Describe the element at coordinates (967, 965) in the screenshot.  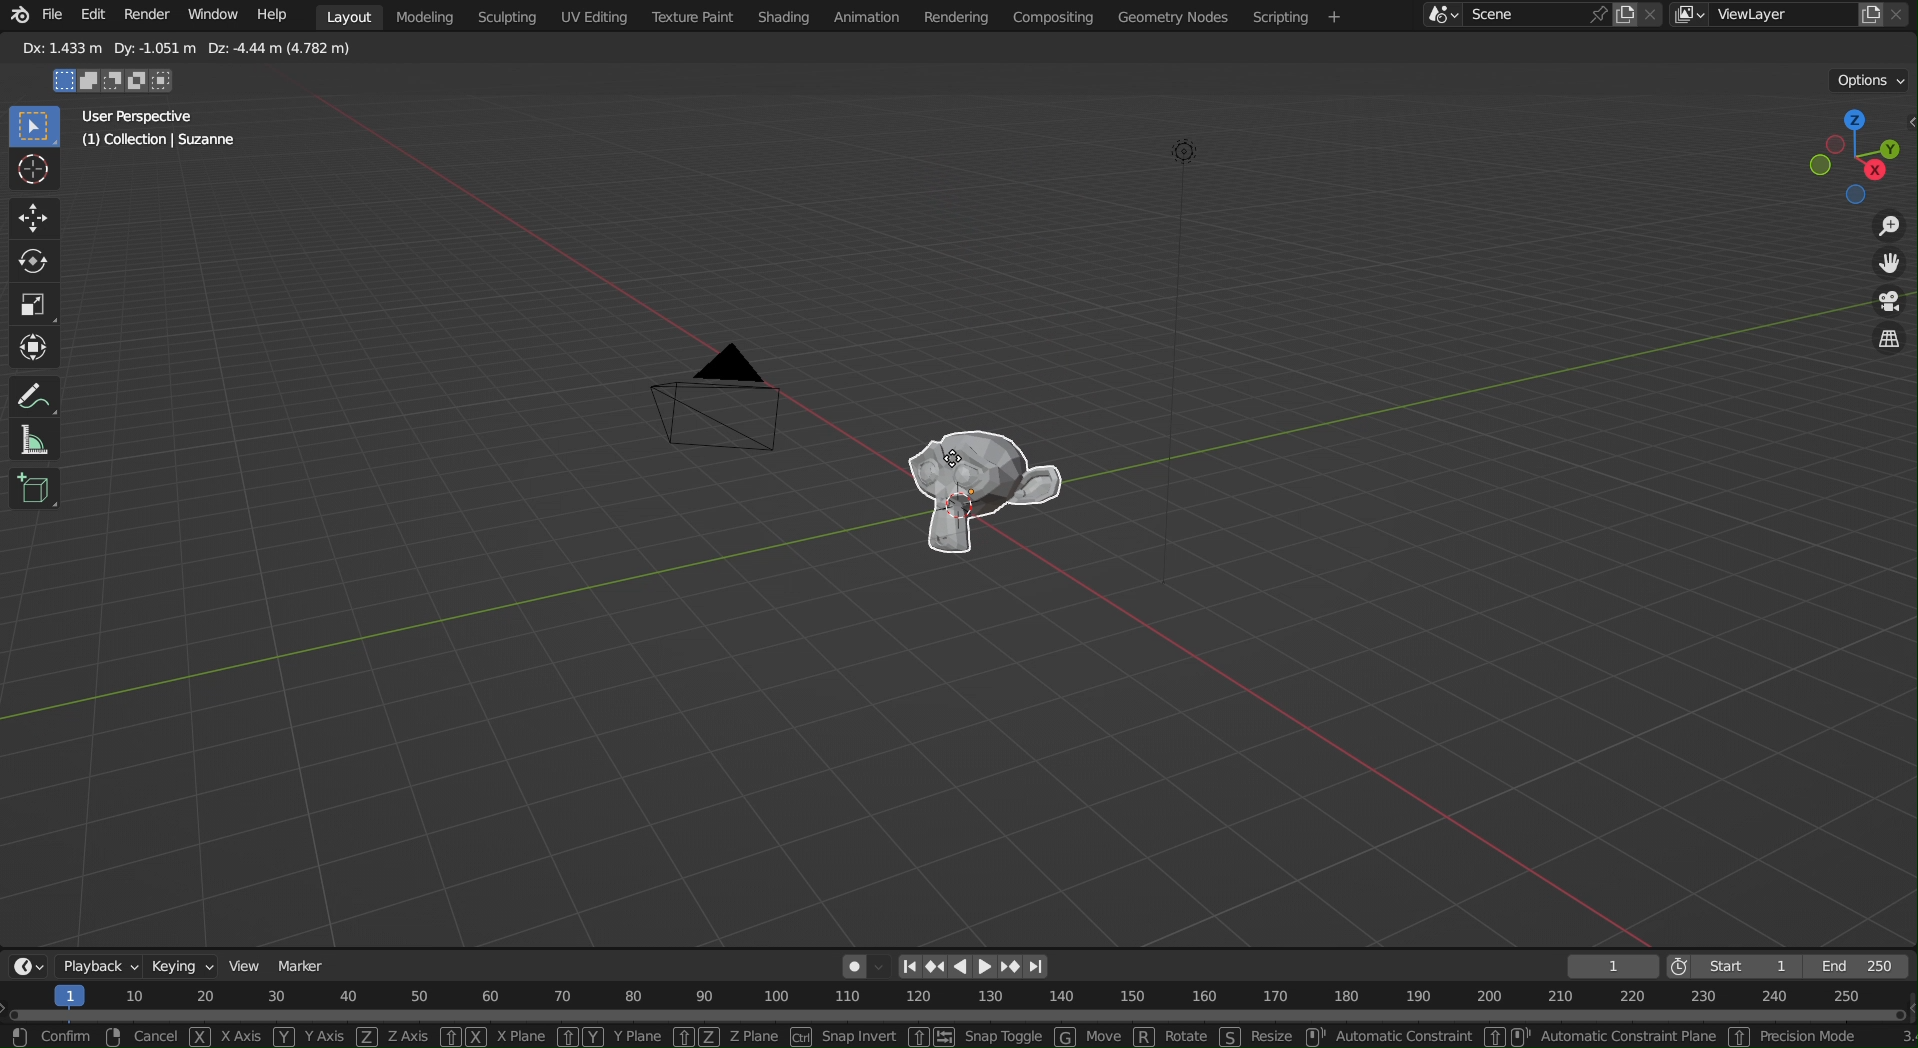
I see `left` at that location.